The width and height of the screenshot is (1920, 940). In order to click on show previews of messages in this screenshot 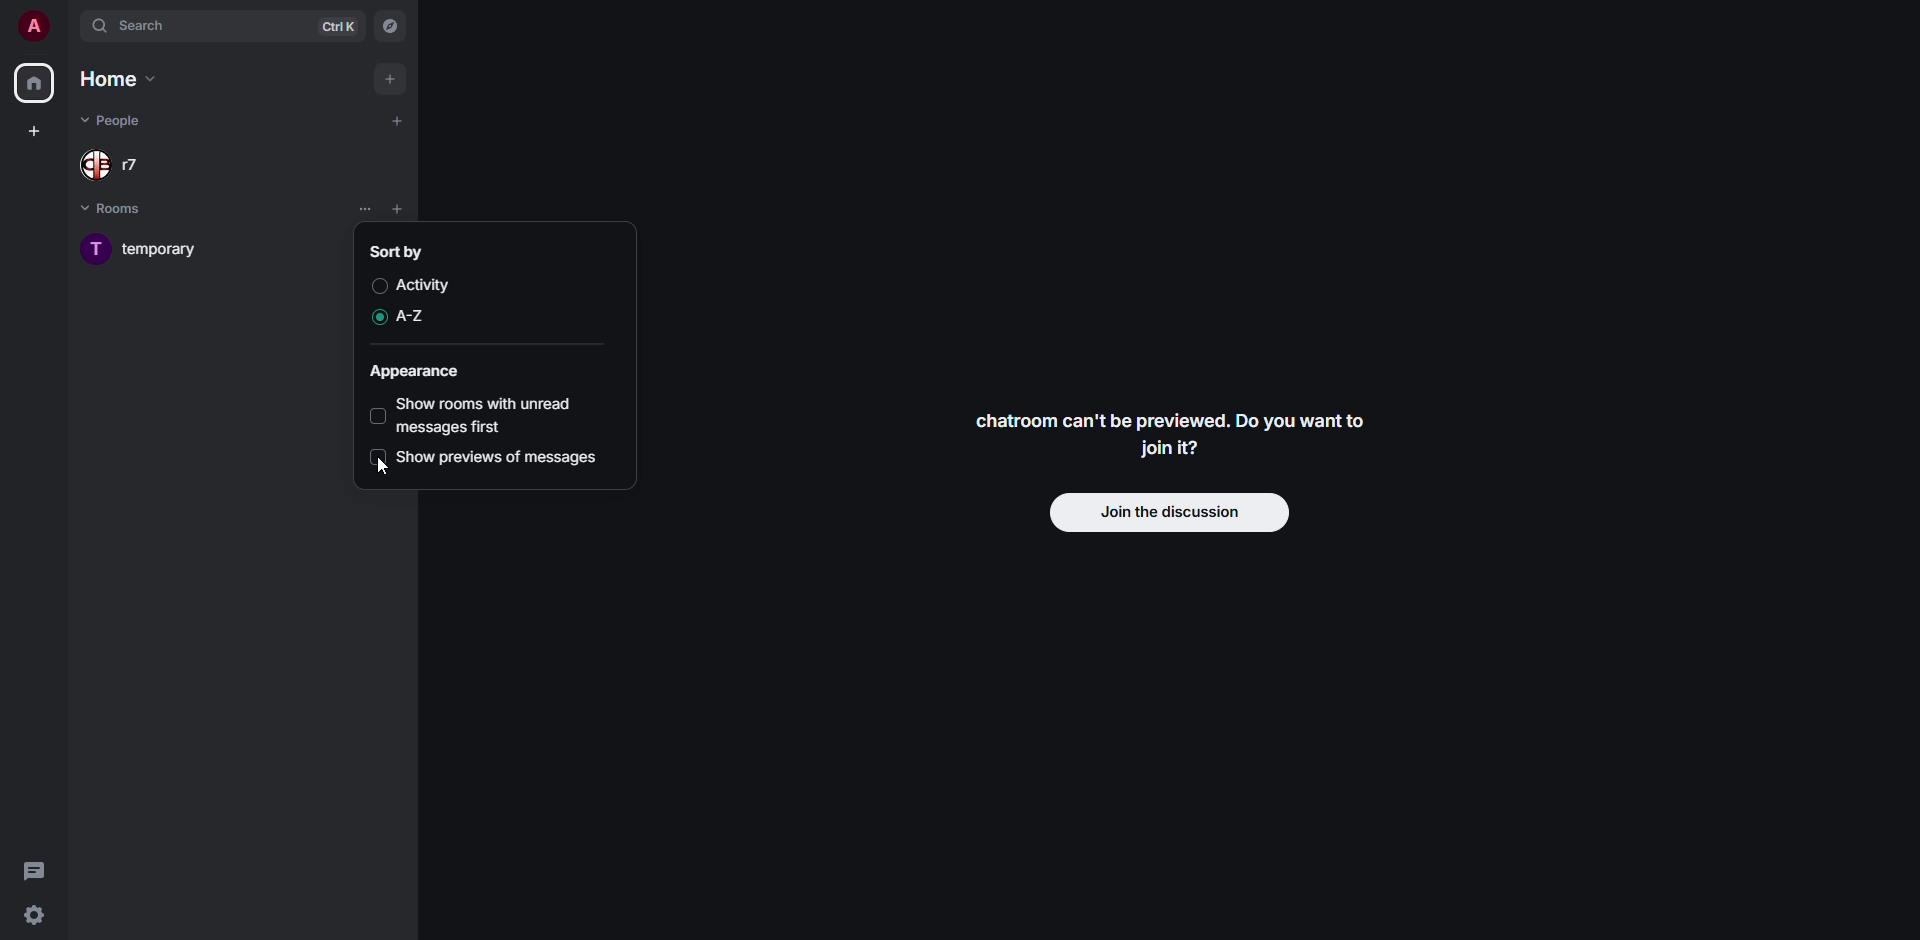, I will do `click(502, 457)`.